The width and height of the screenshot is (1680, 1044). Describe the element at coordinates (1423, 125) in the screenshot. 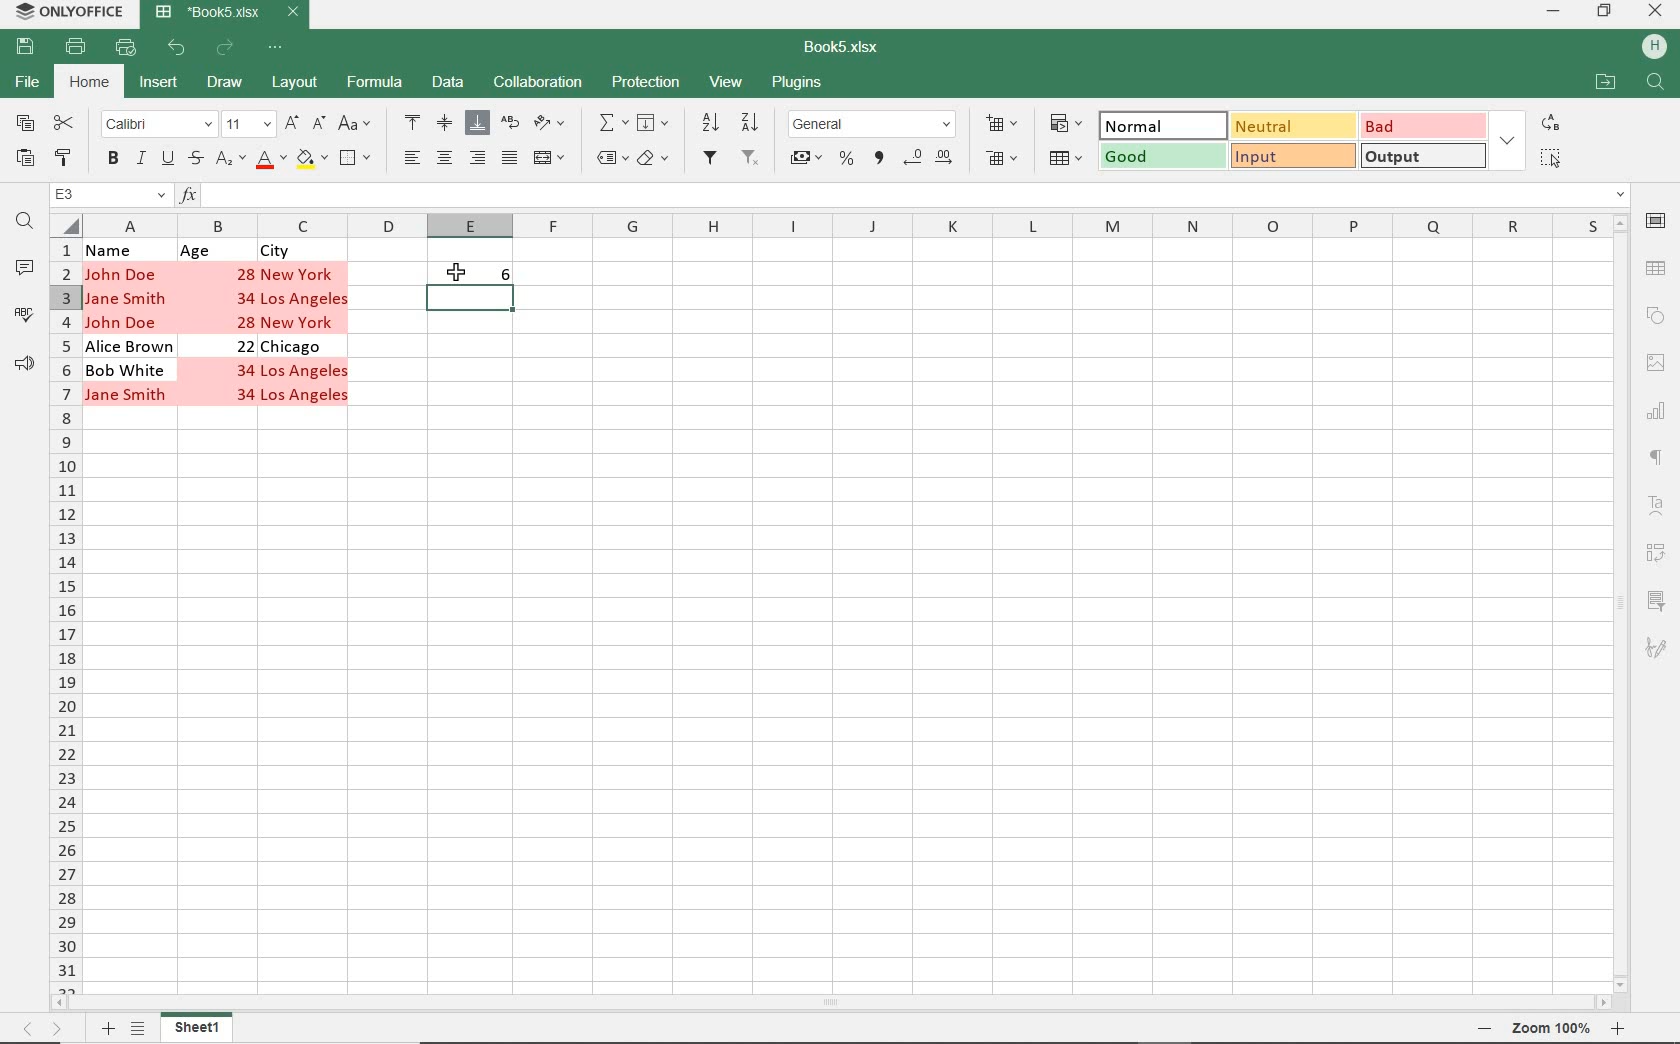

I see `BAD` at that location.